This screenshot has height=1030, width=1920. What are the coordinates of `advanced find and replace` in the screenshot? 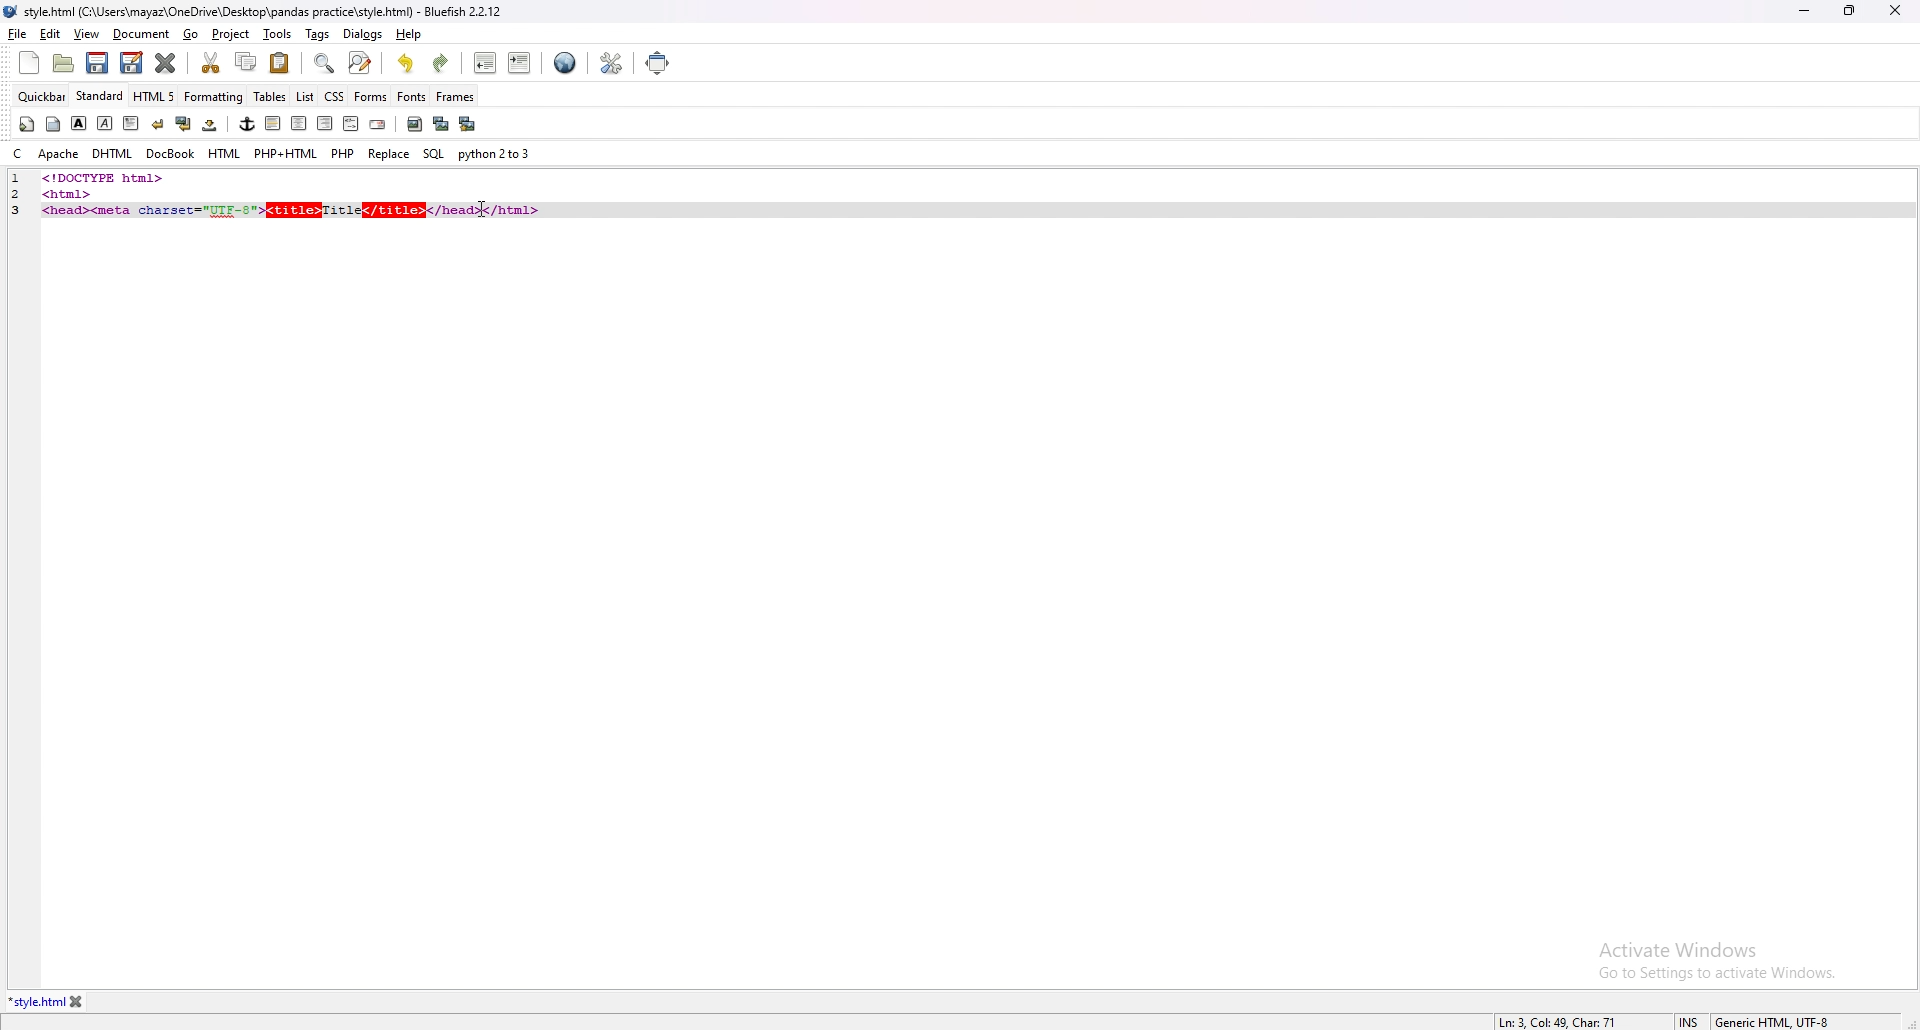 It's located at (359, 62).